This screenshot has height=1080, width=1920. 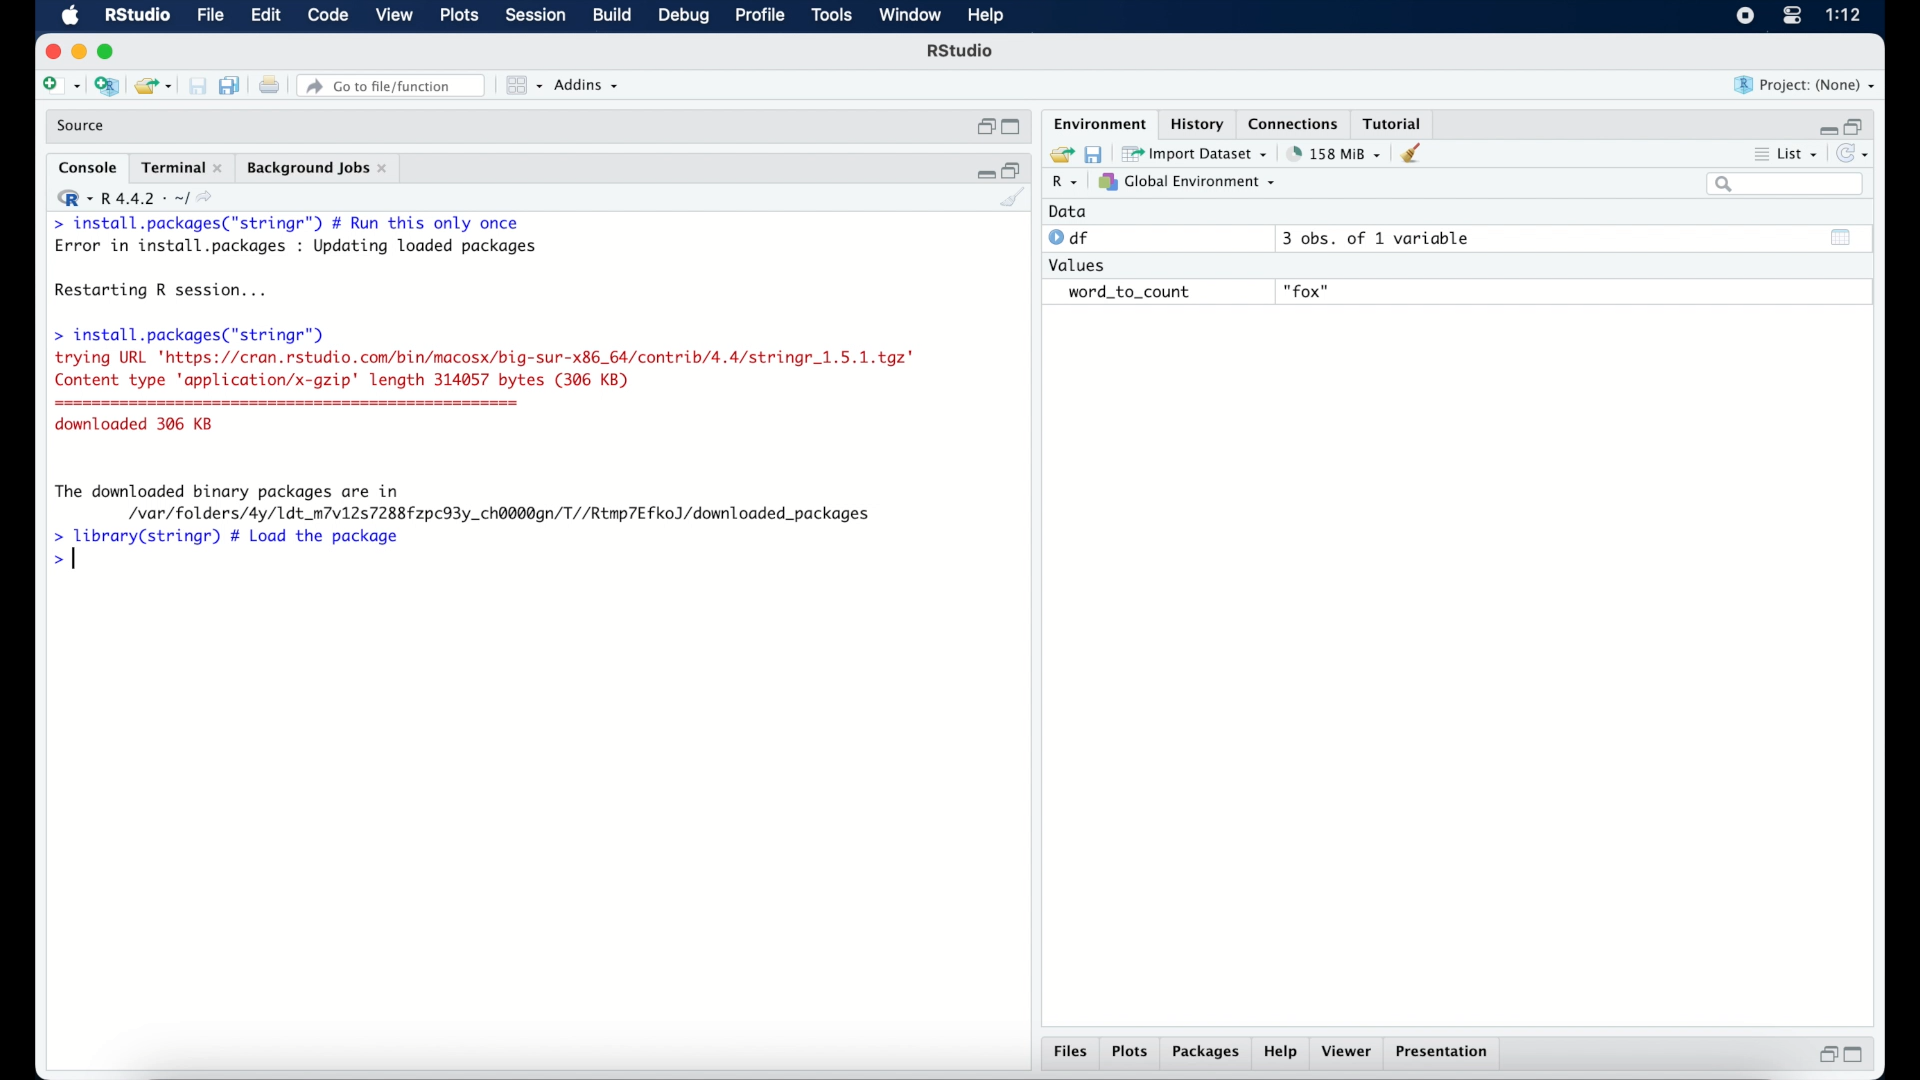 I want to click on fox, so click(x=1308, y=292).